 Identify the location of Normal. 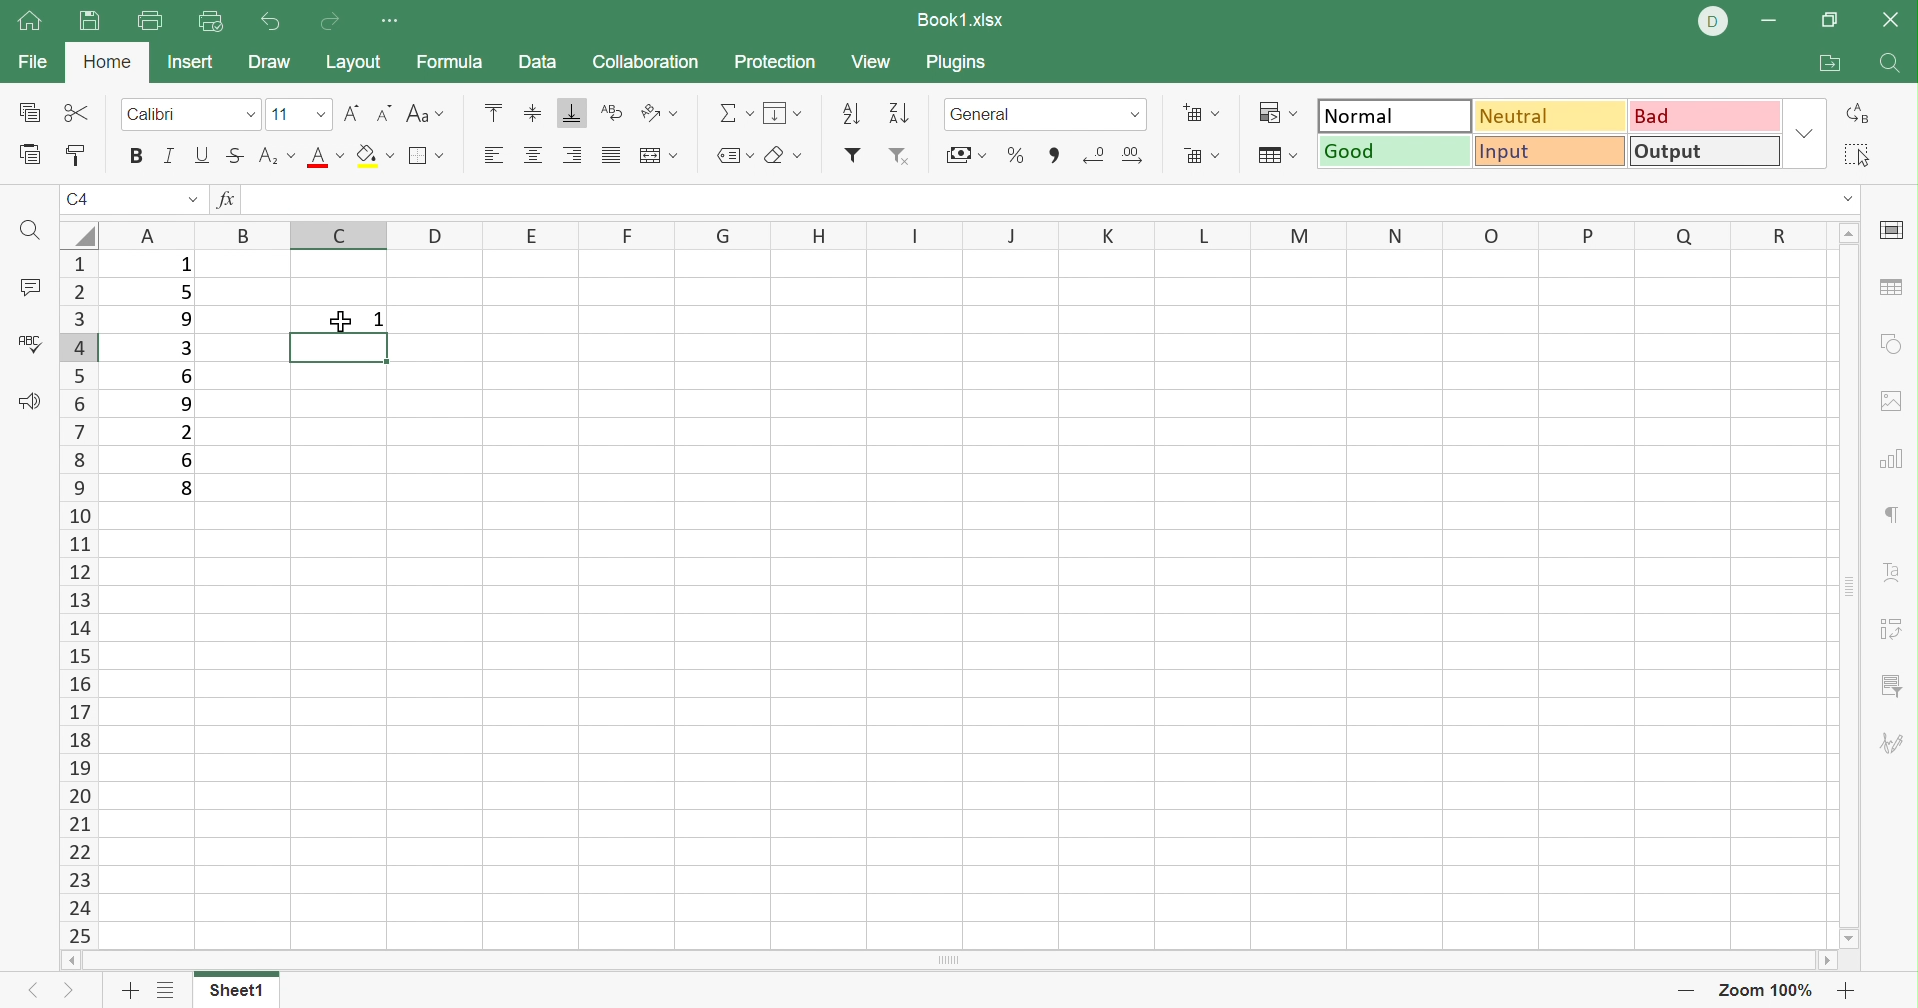
(1396, 114).